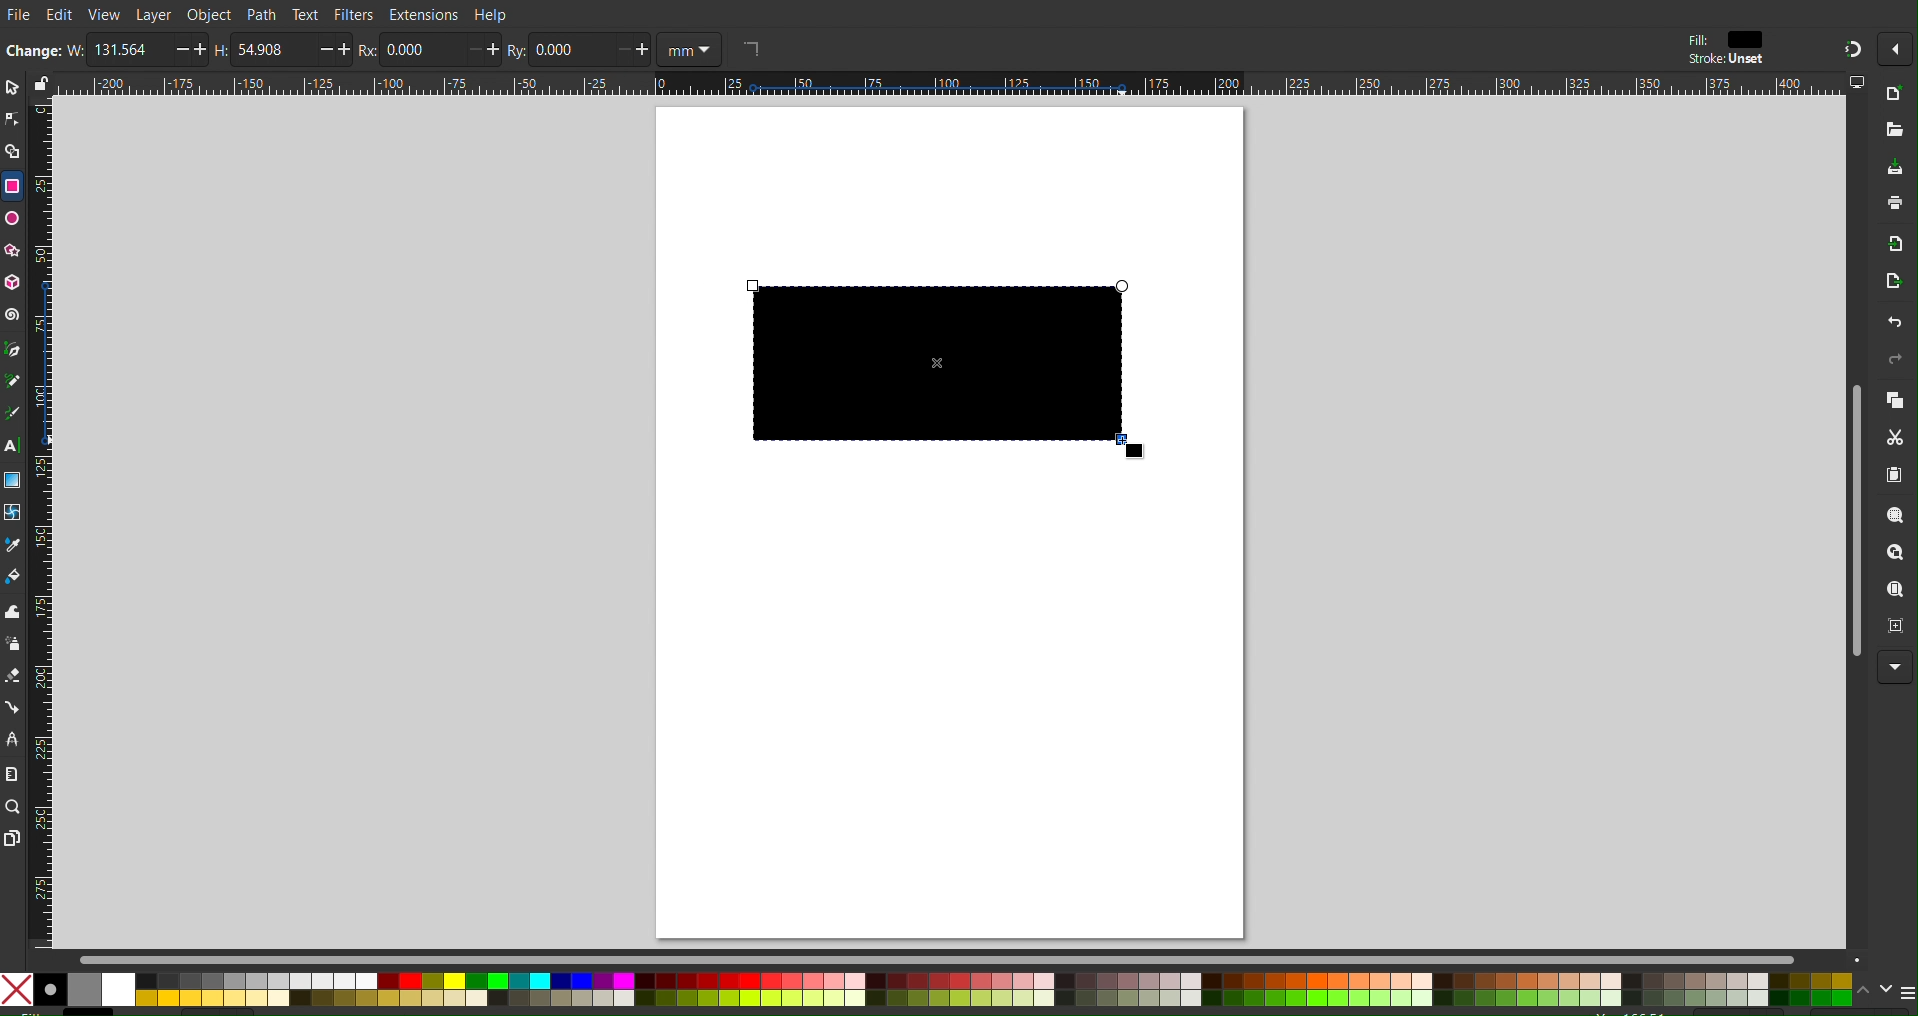  Describe the element at coordinates (40, 523) in the screenshot. I see `Vertical Ruler` at that location.